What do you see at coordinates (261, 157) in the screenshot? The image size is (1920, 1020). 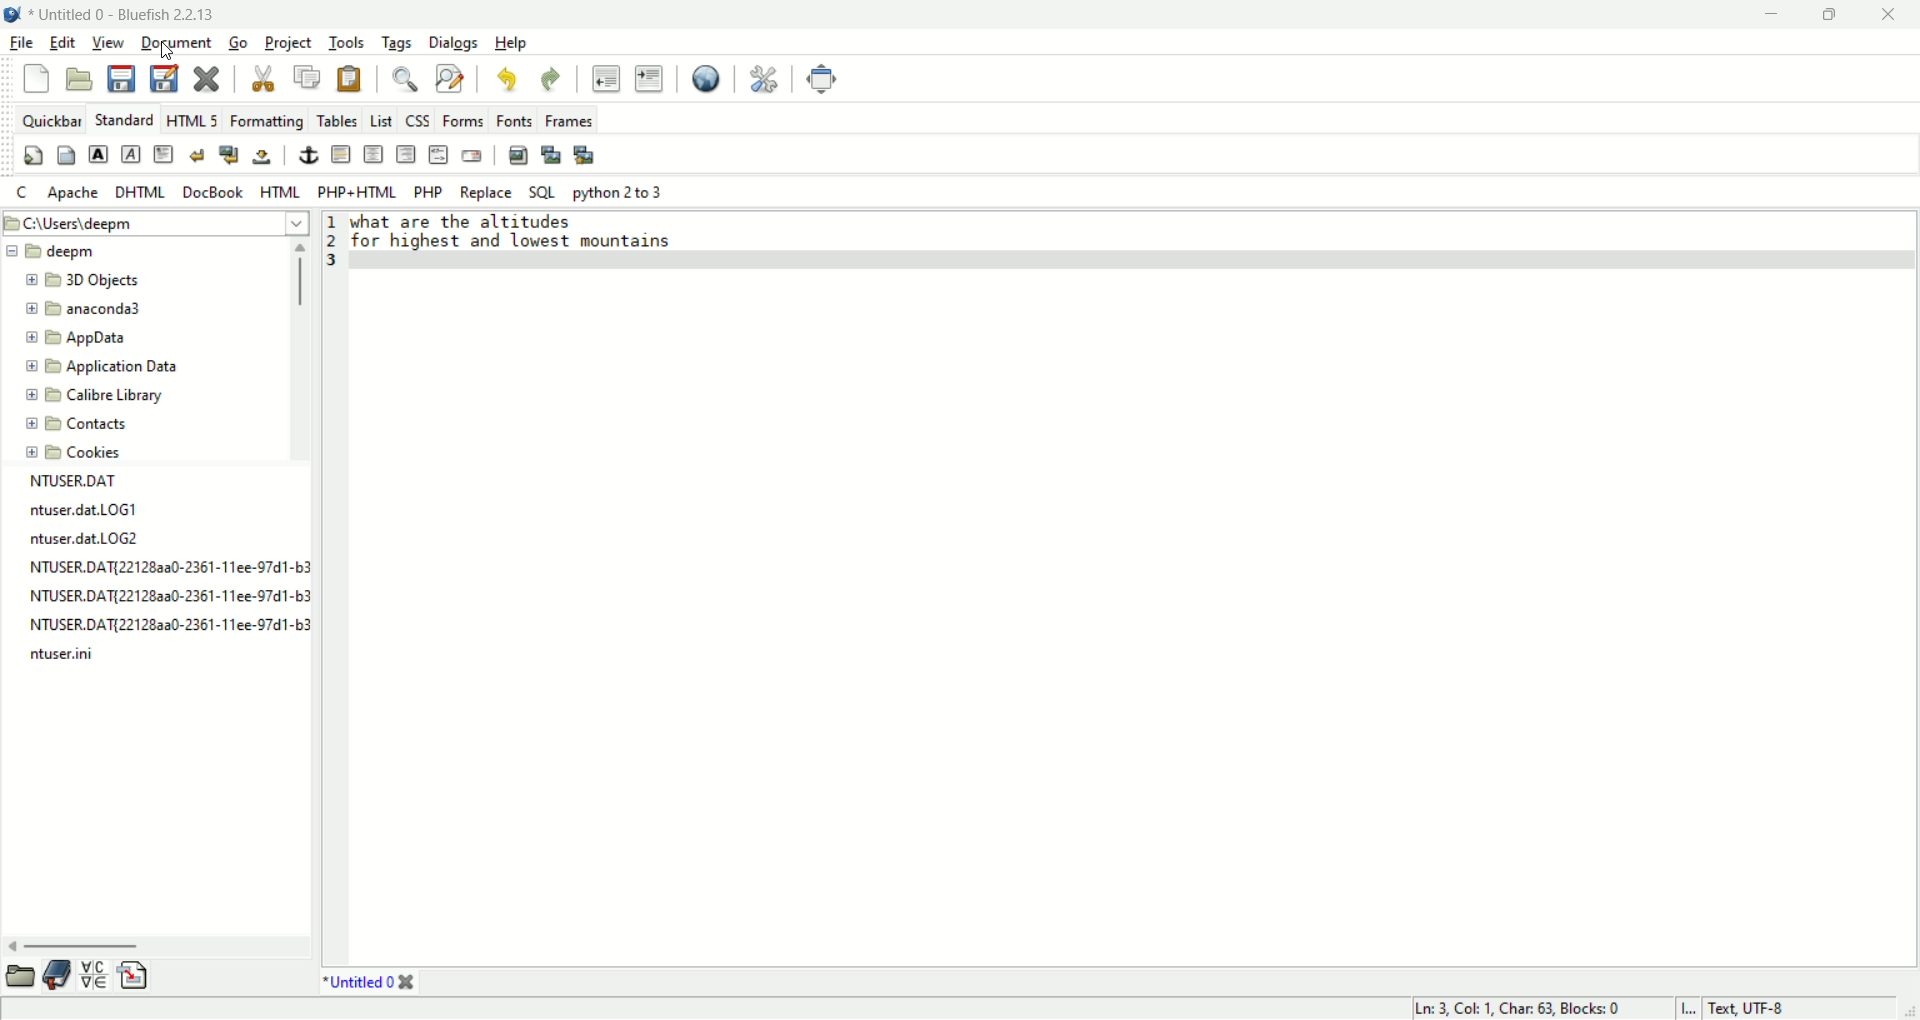 I see `non-breaking space` at bounding box center [261, 157].